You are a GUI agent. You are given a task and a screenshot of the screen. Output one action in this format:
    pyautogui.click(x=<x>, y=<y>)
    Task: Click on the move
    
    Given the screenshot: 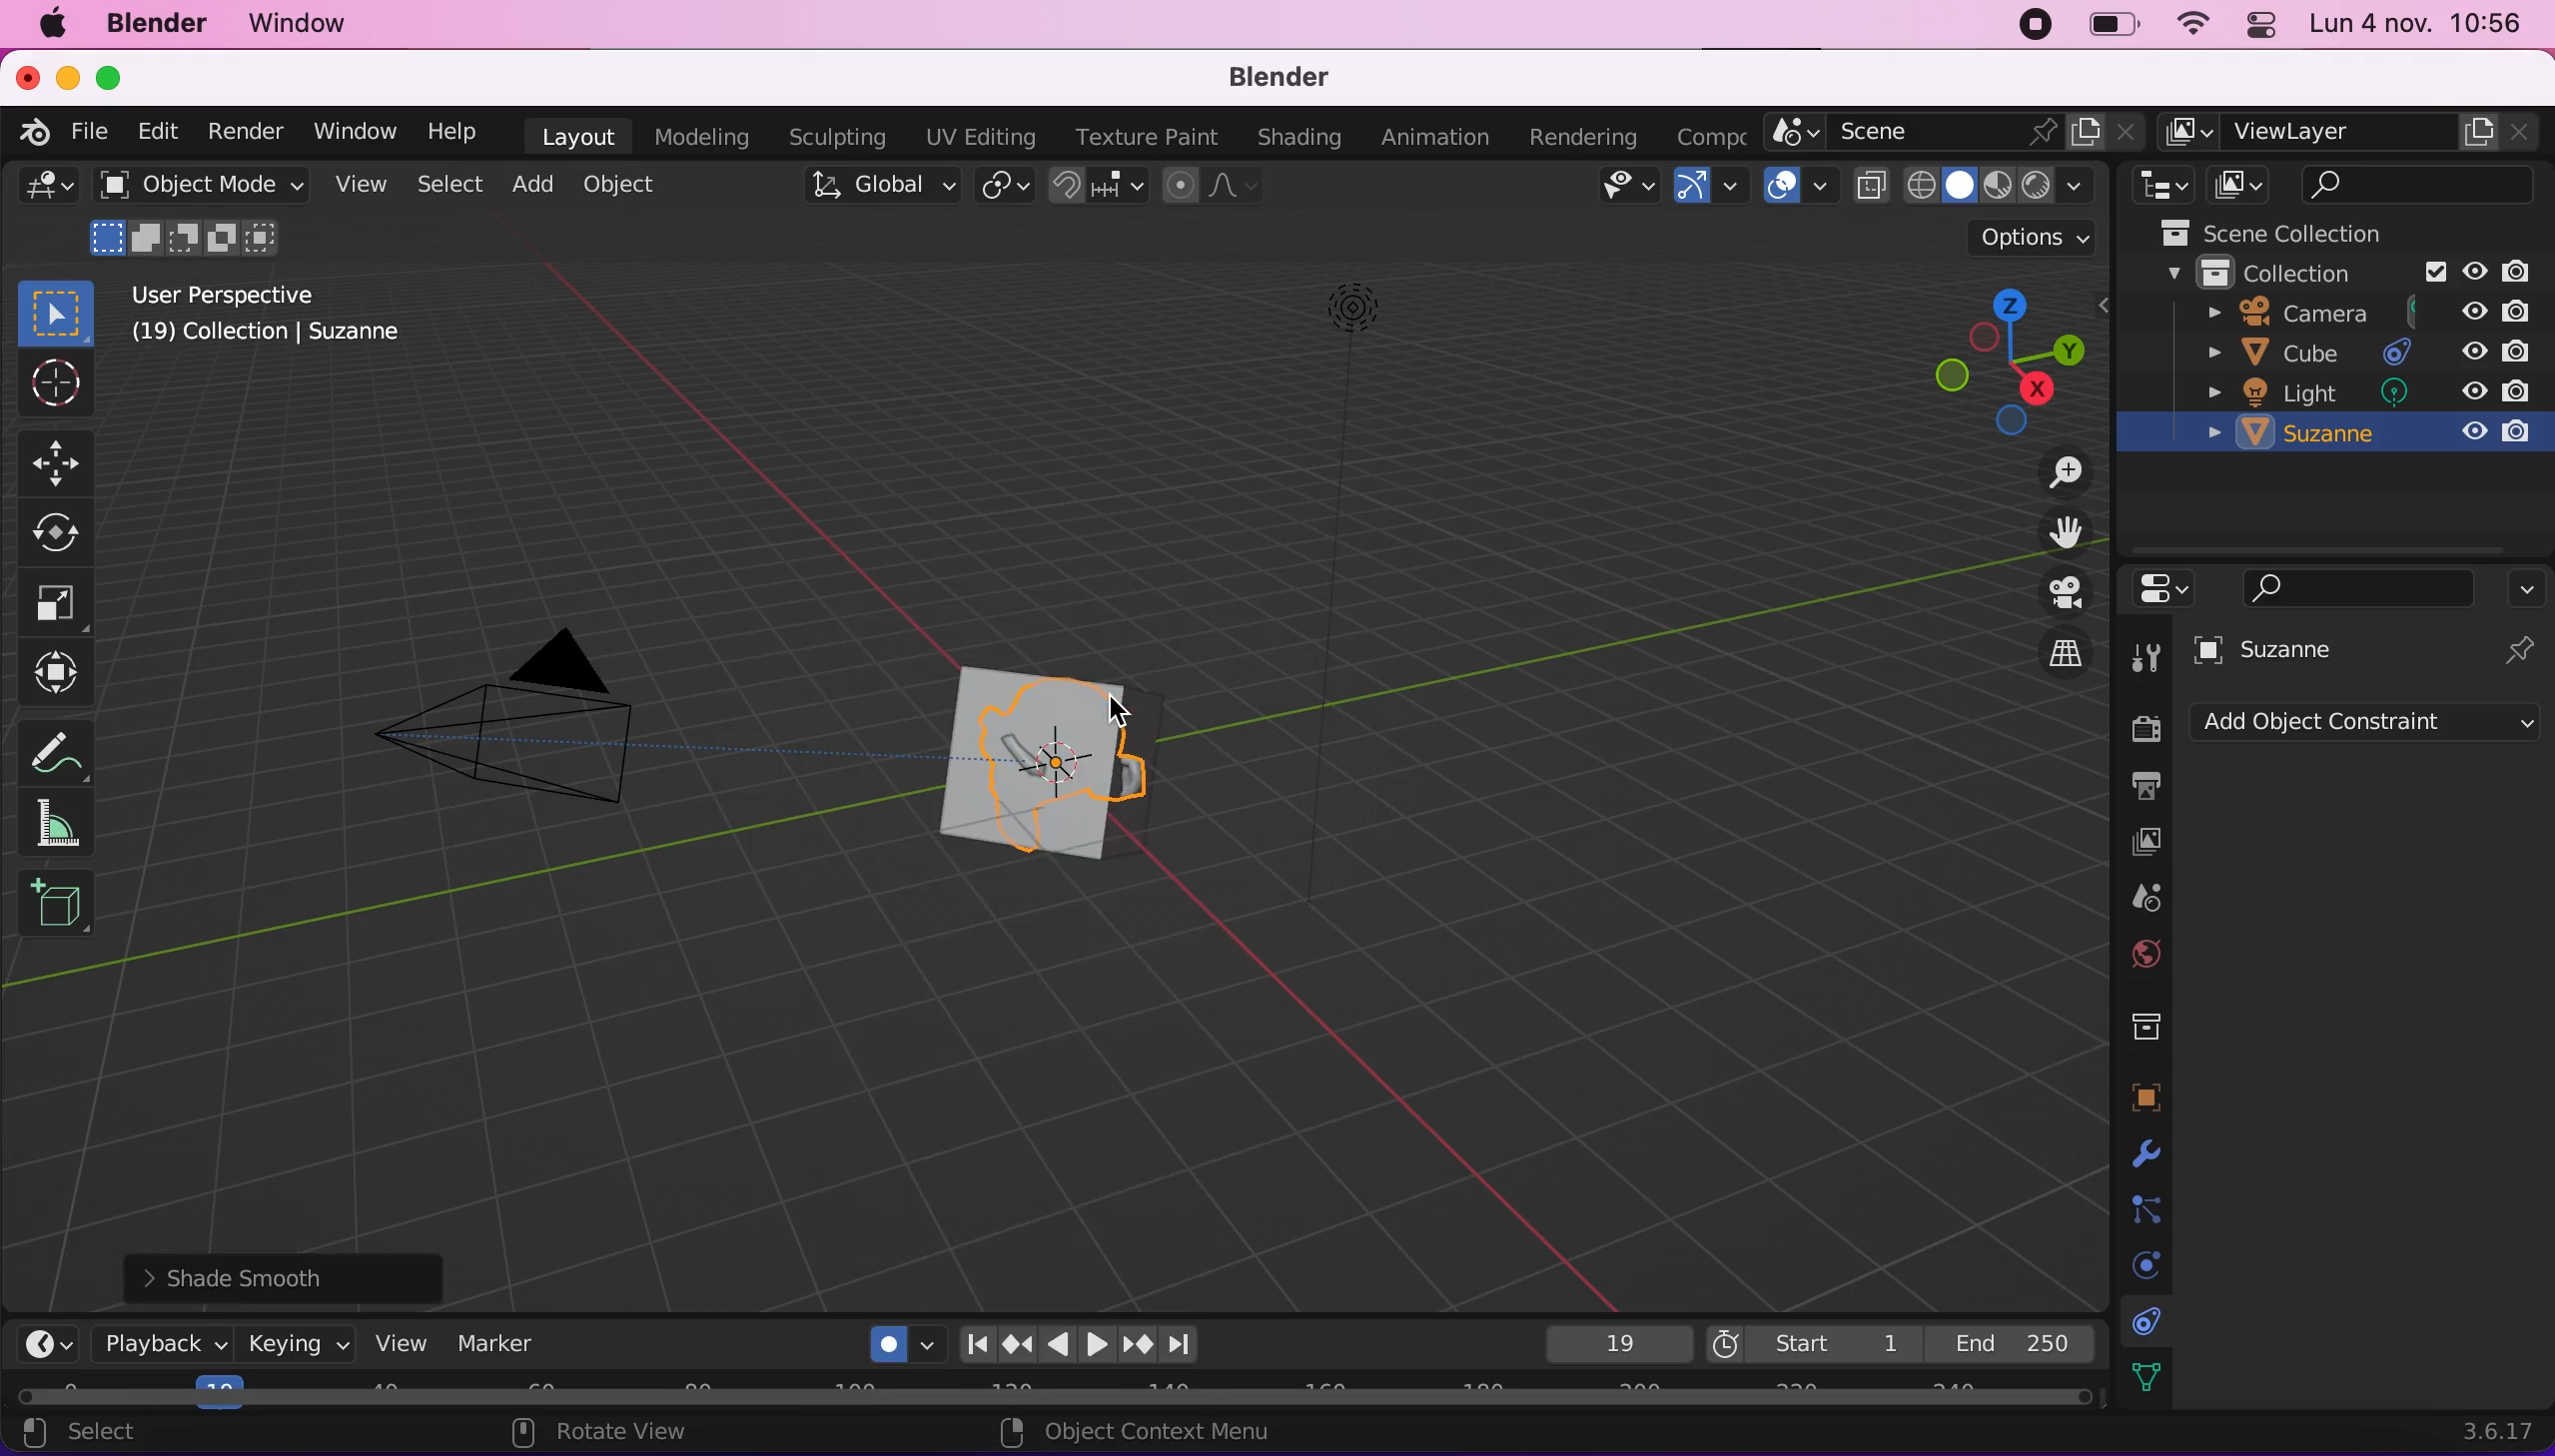 What is the action you would take?
    pyautogui.click(x=57, y=460)
    